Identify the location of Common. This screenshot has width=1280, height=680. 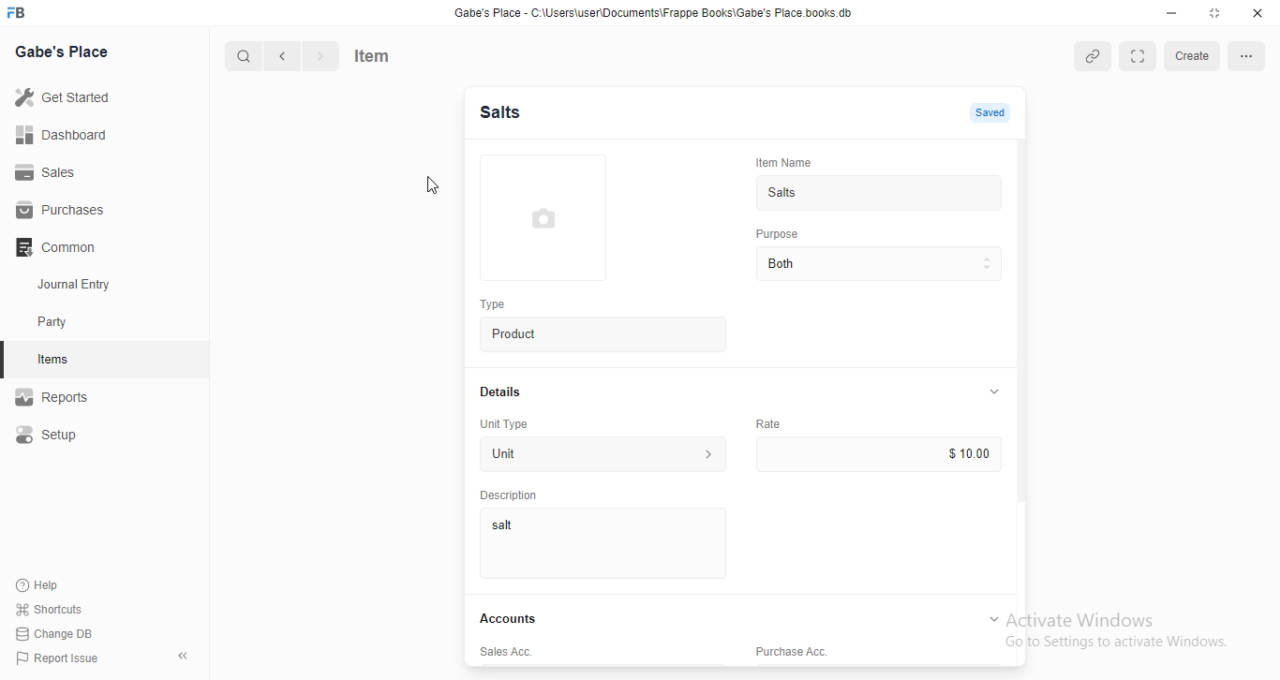
(60, 245).